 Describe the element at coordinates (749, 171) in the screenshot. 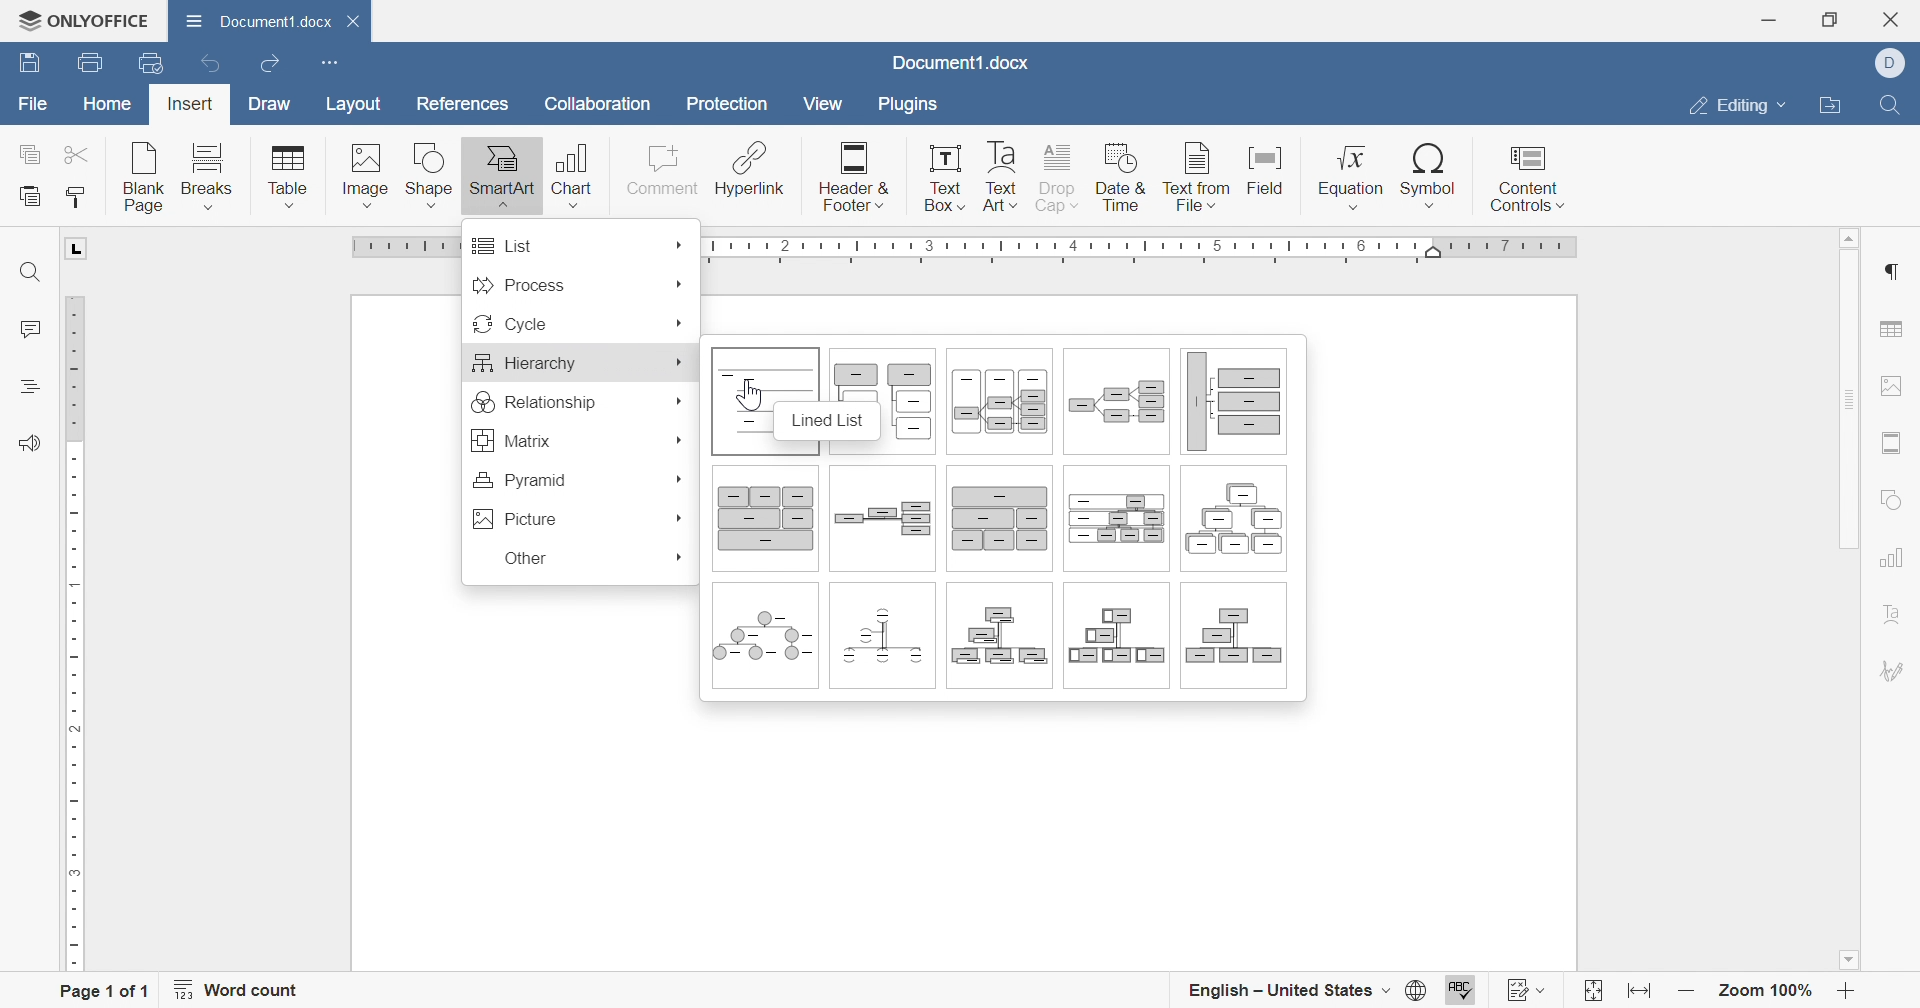

I see `Hyperlink` at that location.